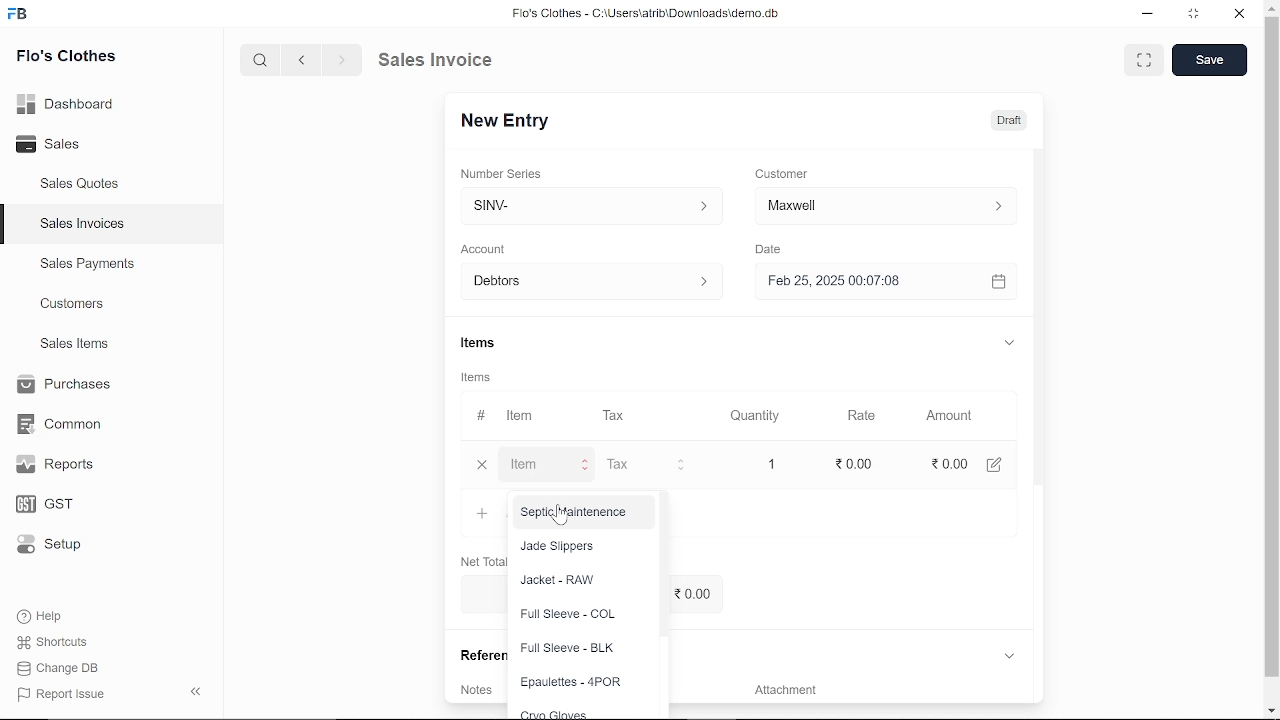 This screenshot has height=720, width=1280. I want to click on Customers, so click(74, 303).